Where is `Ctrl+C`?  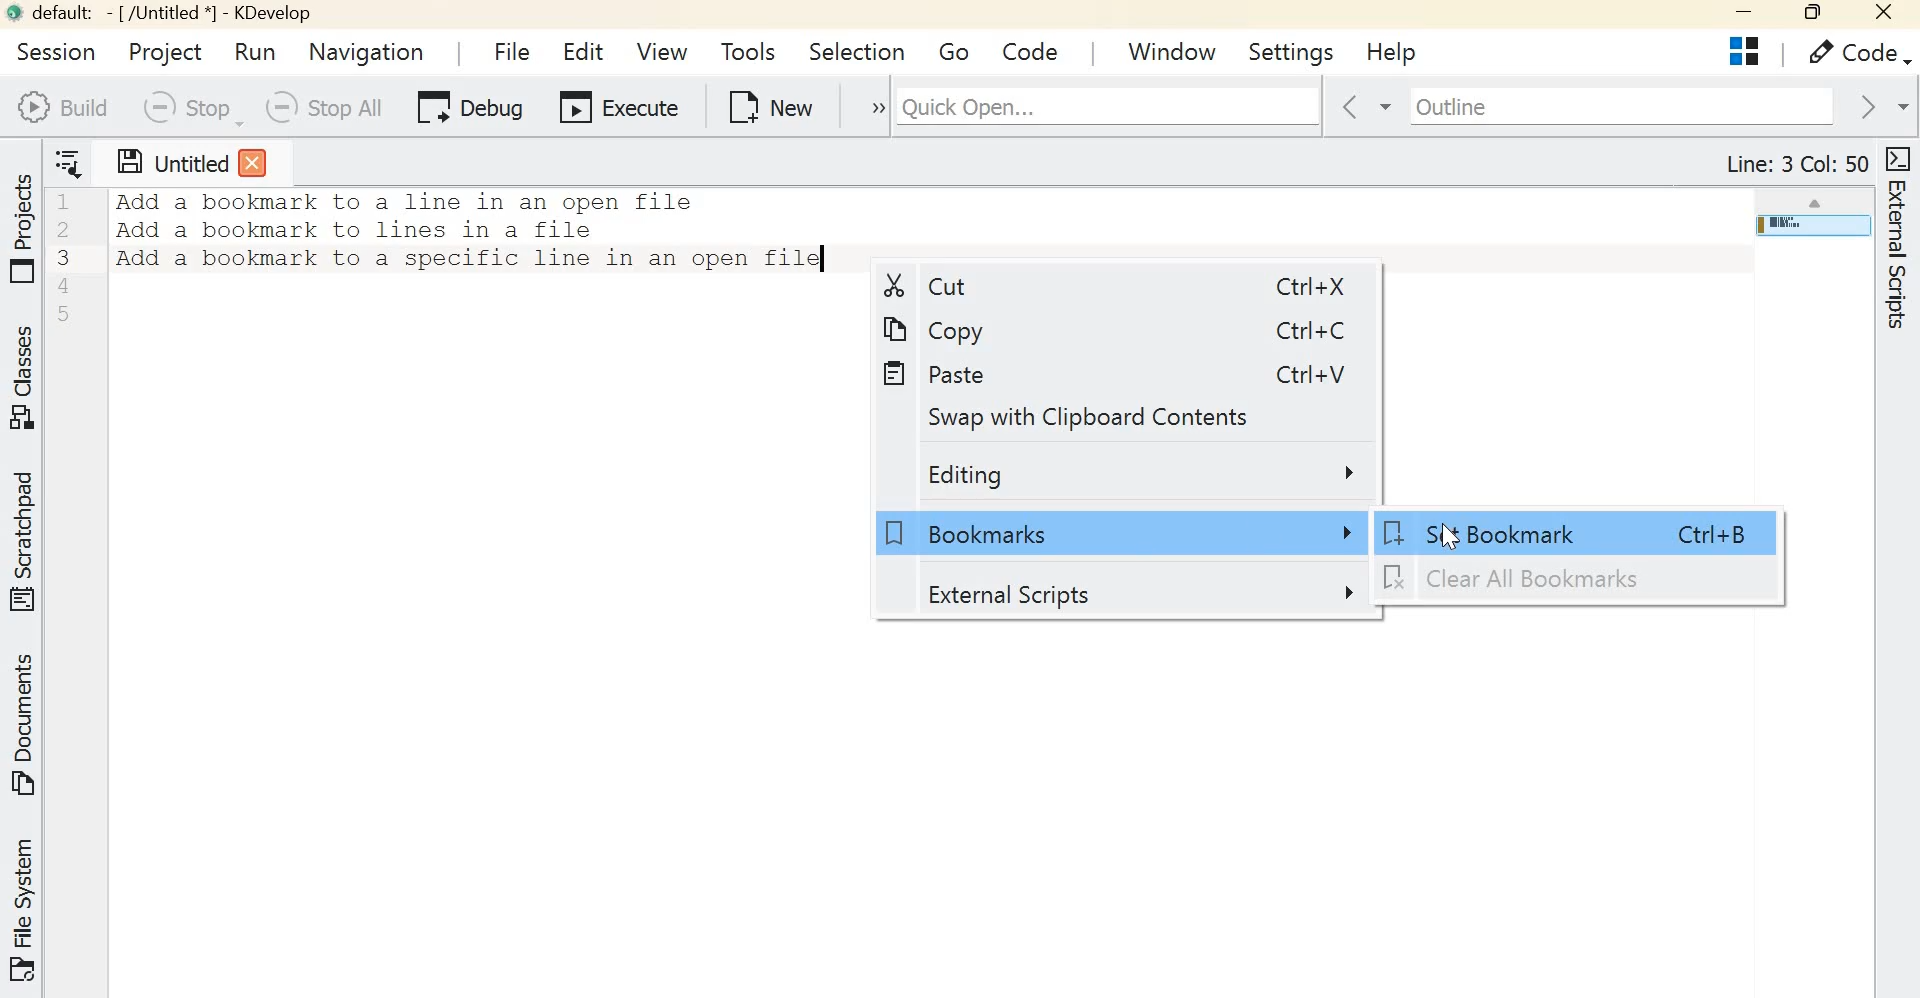
Ctrl+C is located at coordinates (1314, 331).